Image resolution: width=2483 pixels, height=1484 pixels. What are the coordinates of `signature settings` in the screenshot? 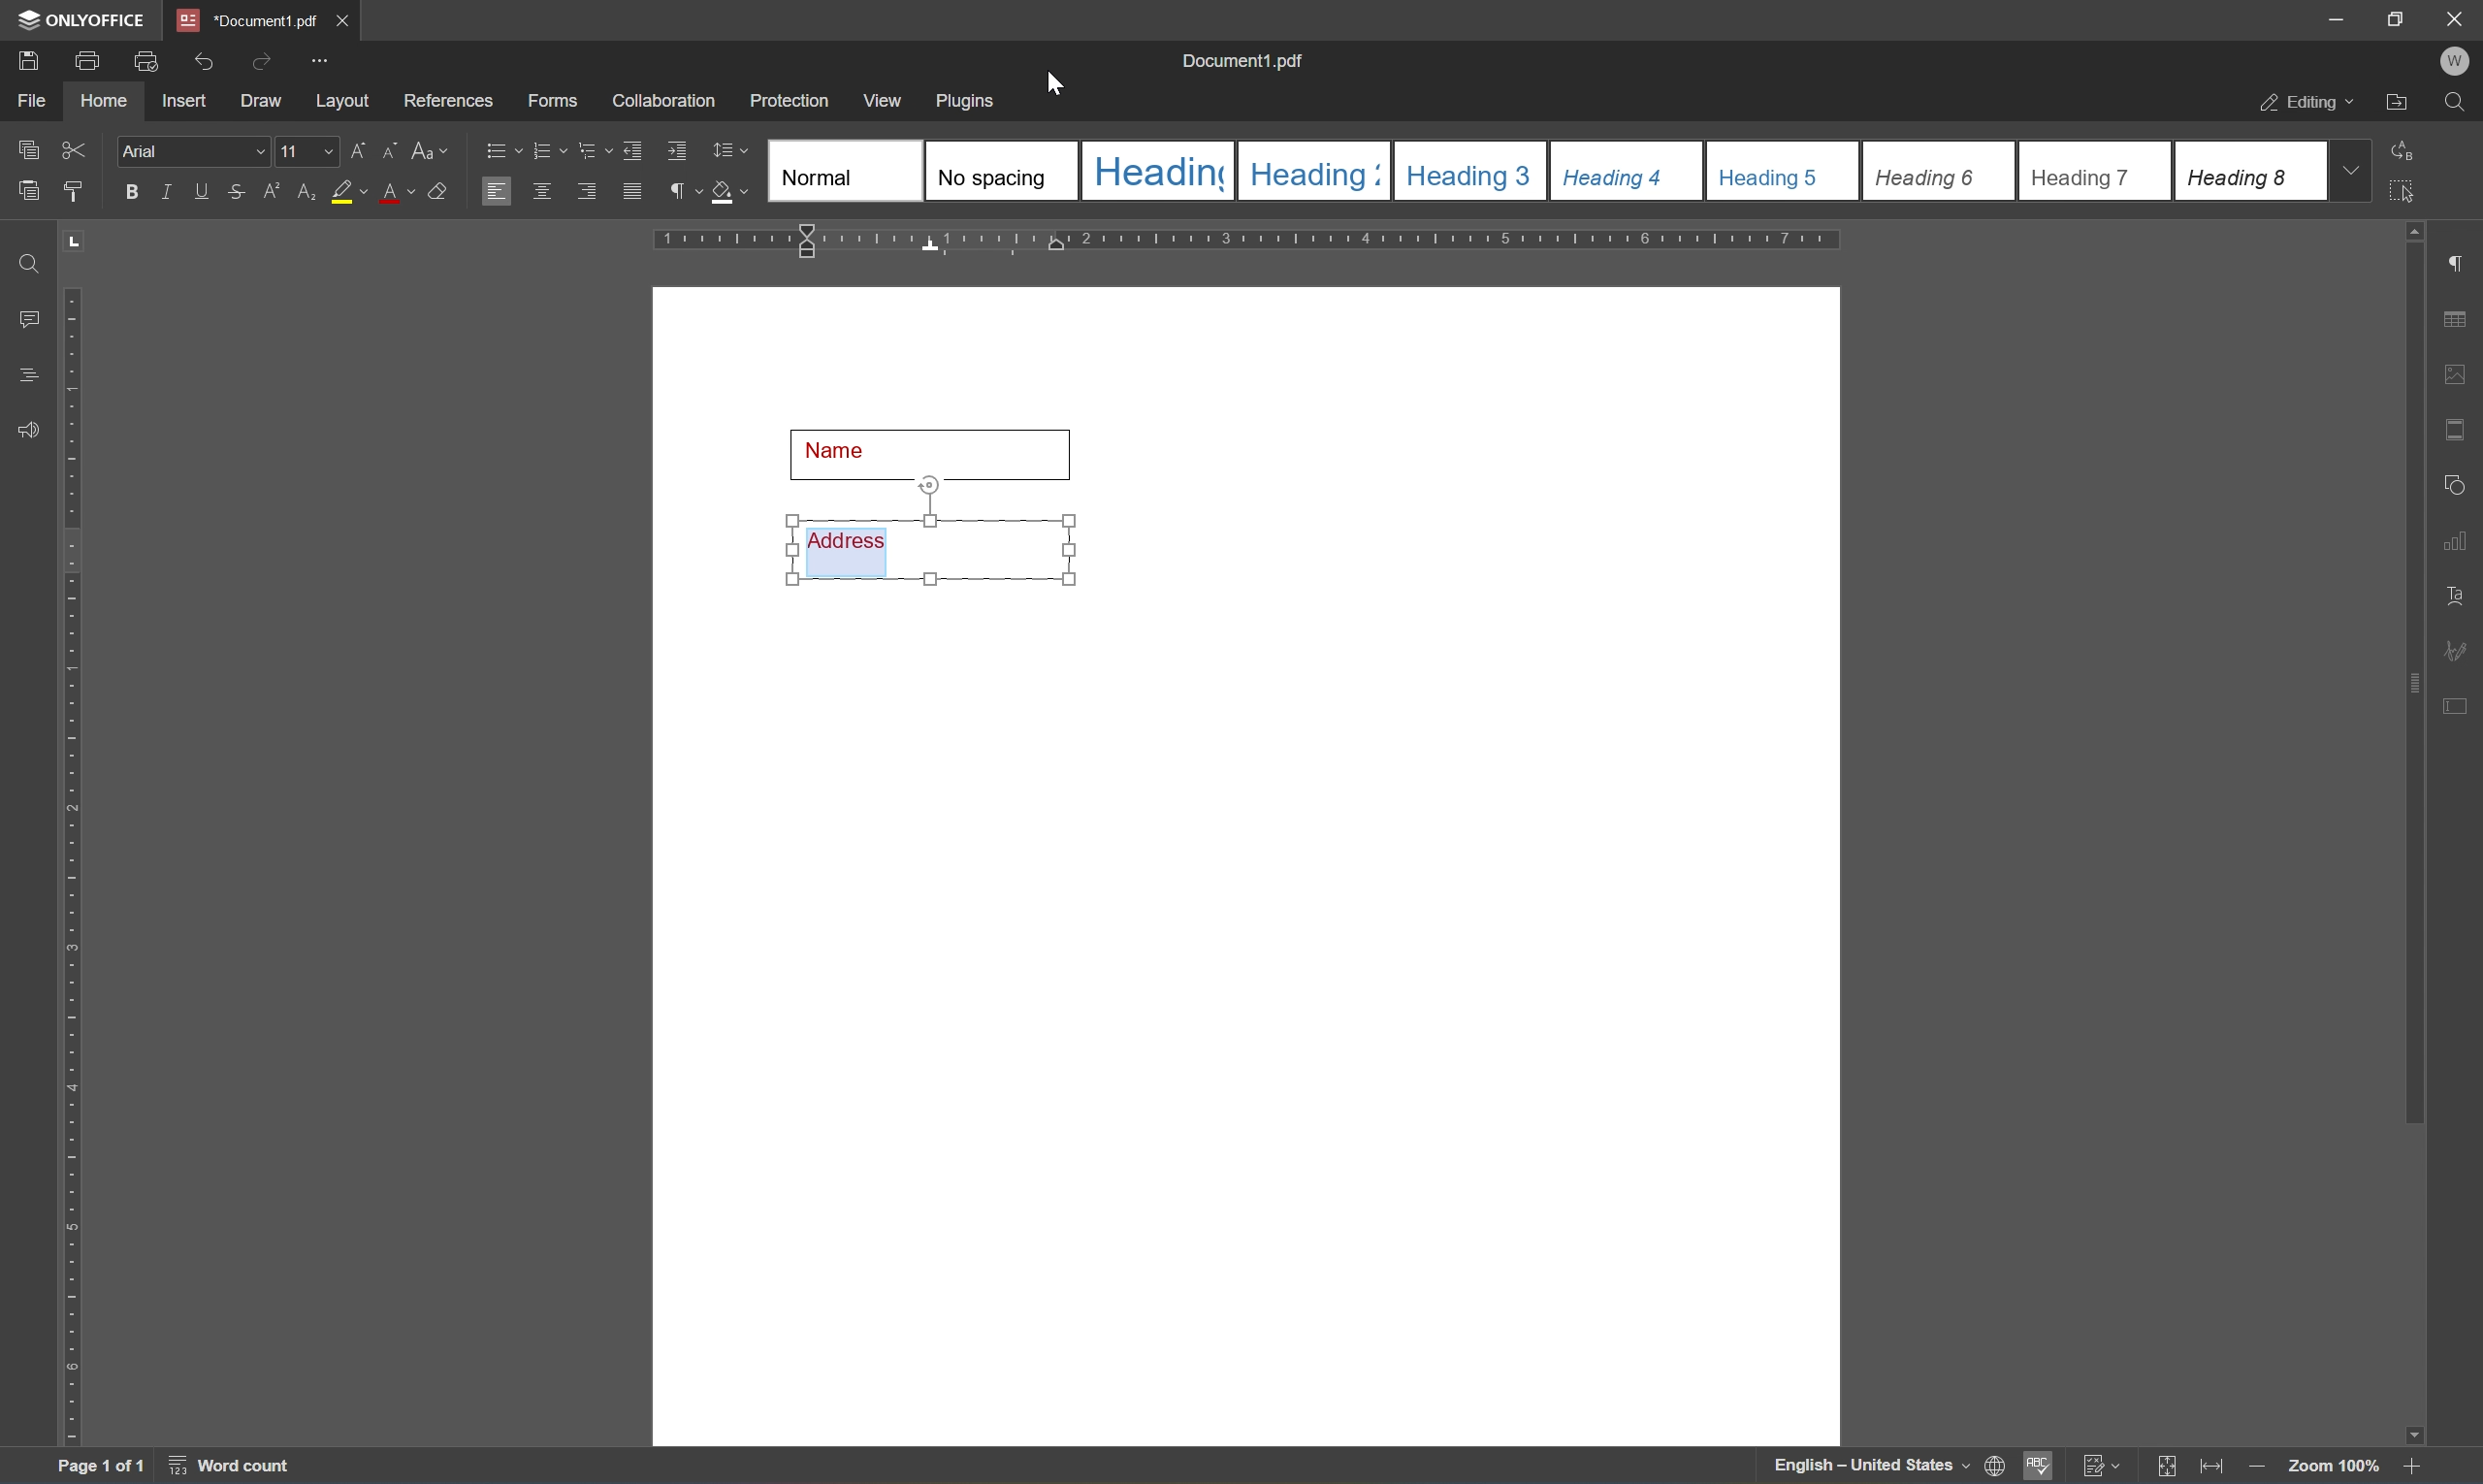 It's located at (2461, 649).